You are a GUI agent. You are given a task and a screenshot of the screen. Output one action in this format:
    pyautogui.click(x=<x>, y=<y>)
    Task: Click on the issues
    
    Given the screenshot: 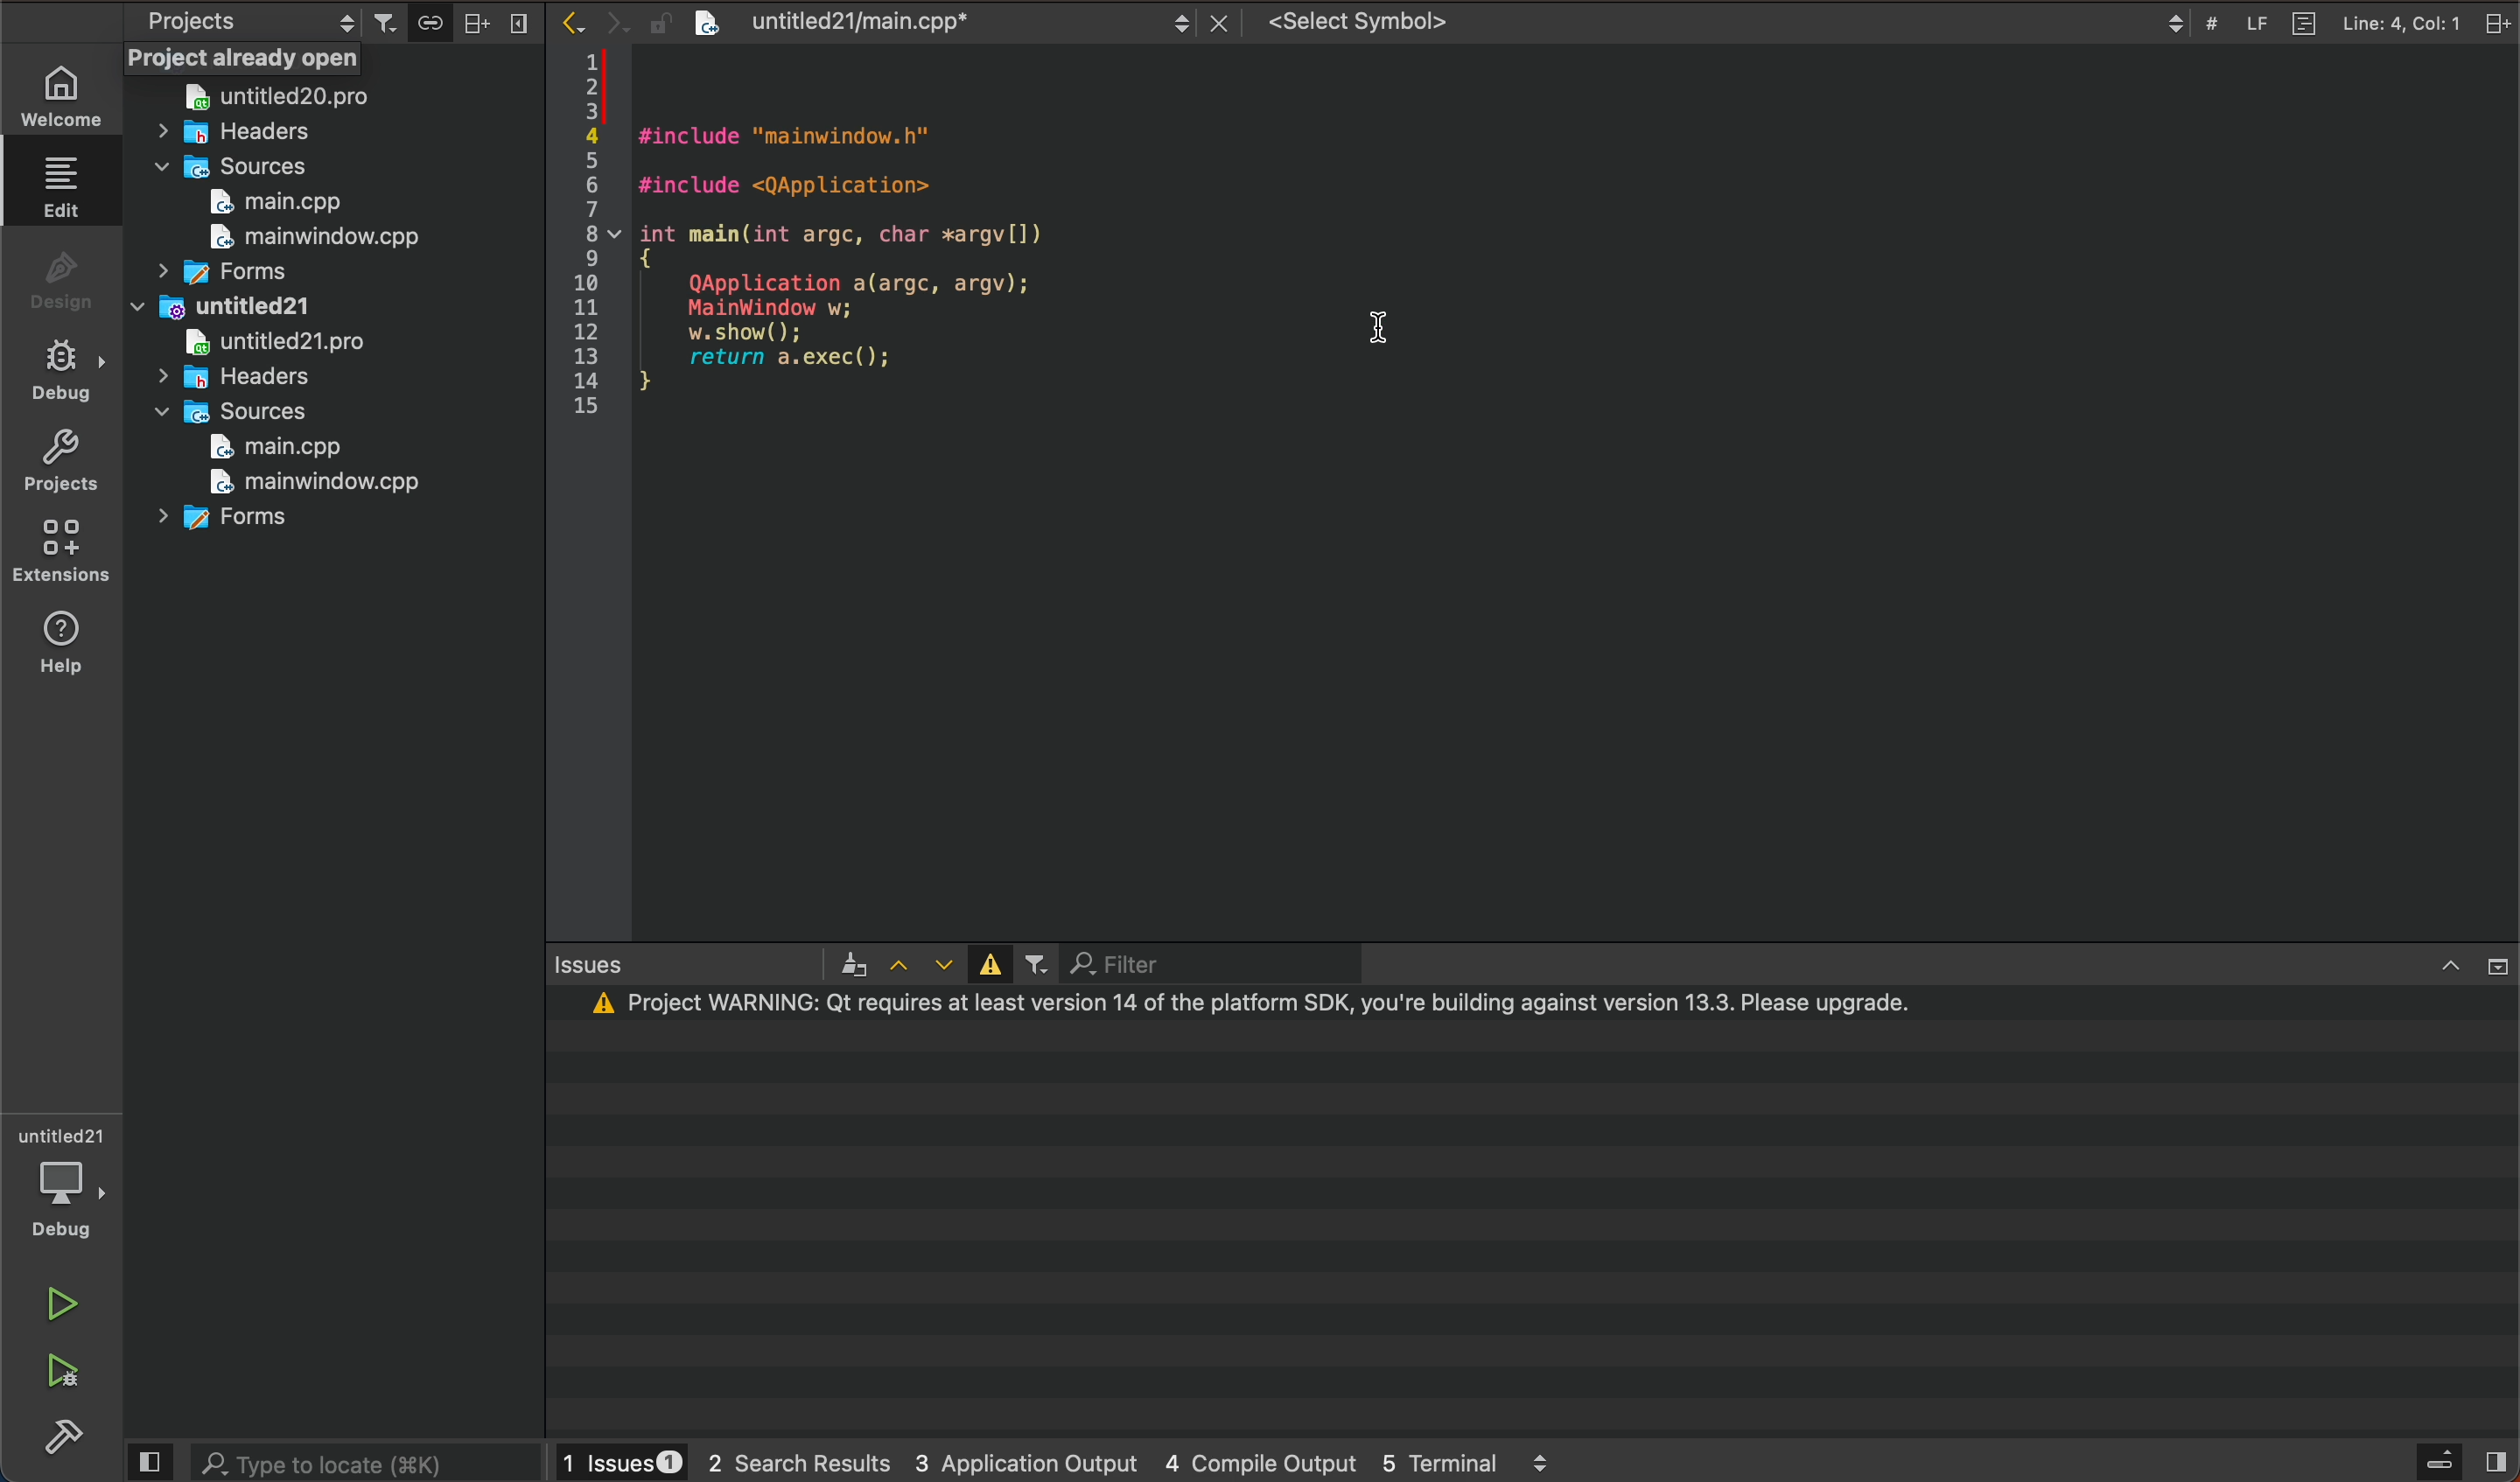 What is the action you would take?
    pyautogui.click(x=690, y=962)
    